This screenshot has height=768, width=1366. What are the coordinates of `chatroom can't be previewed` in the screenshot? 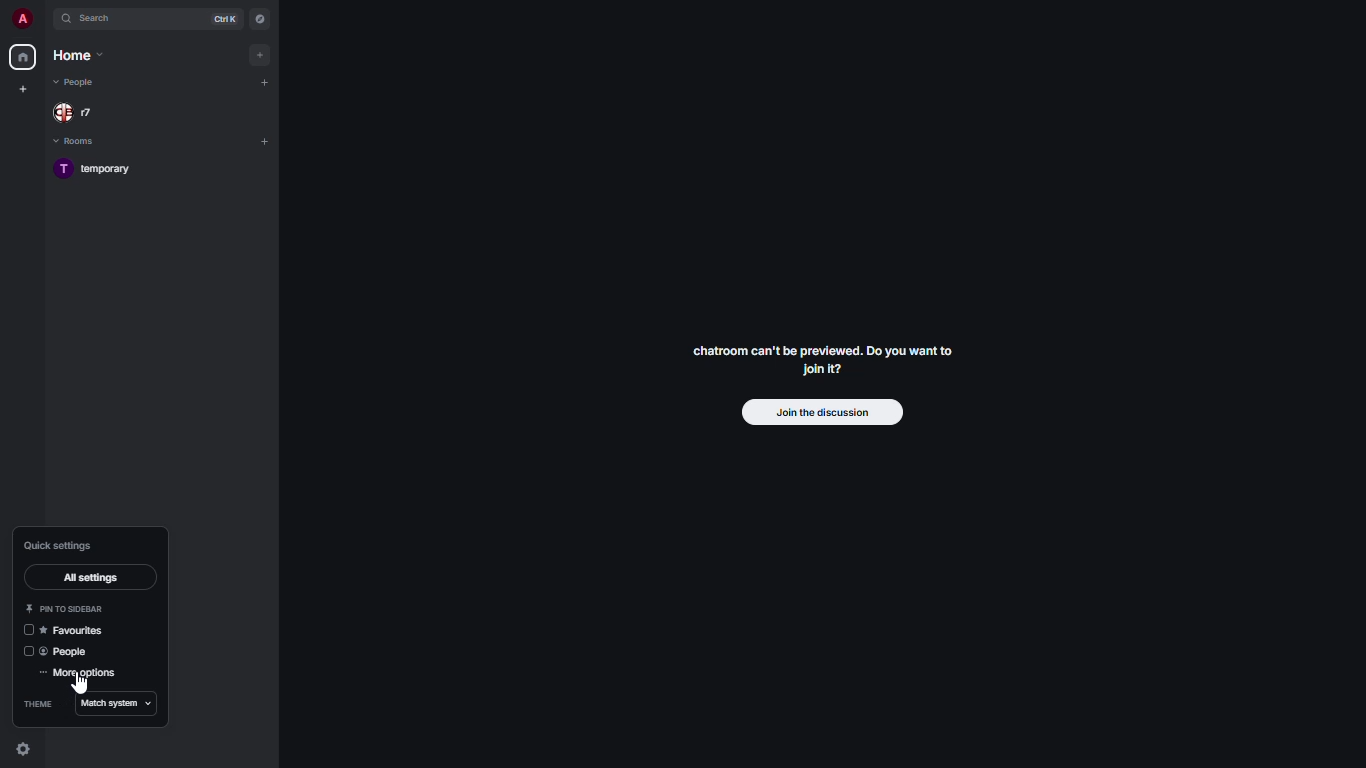 It's located at (818, 362).